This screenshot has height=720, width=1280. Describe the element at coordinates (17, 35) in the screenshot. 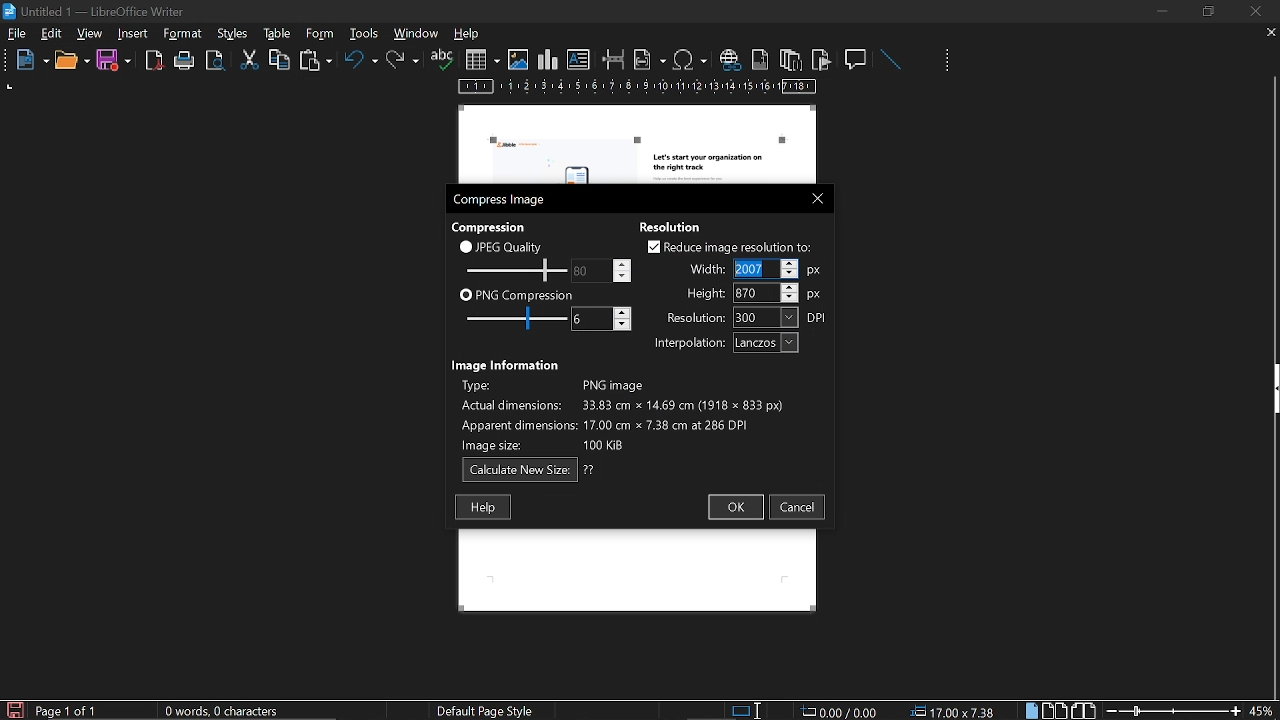

I see `file` at that location.